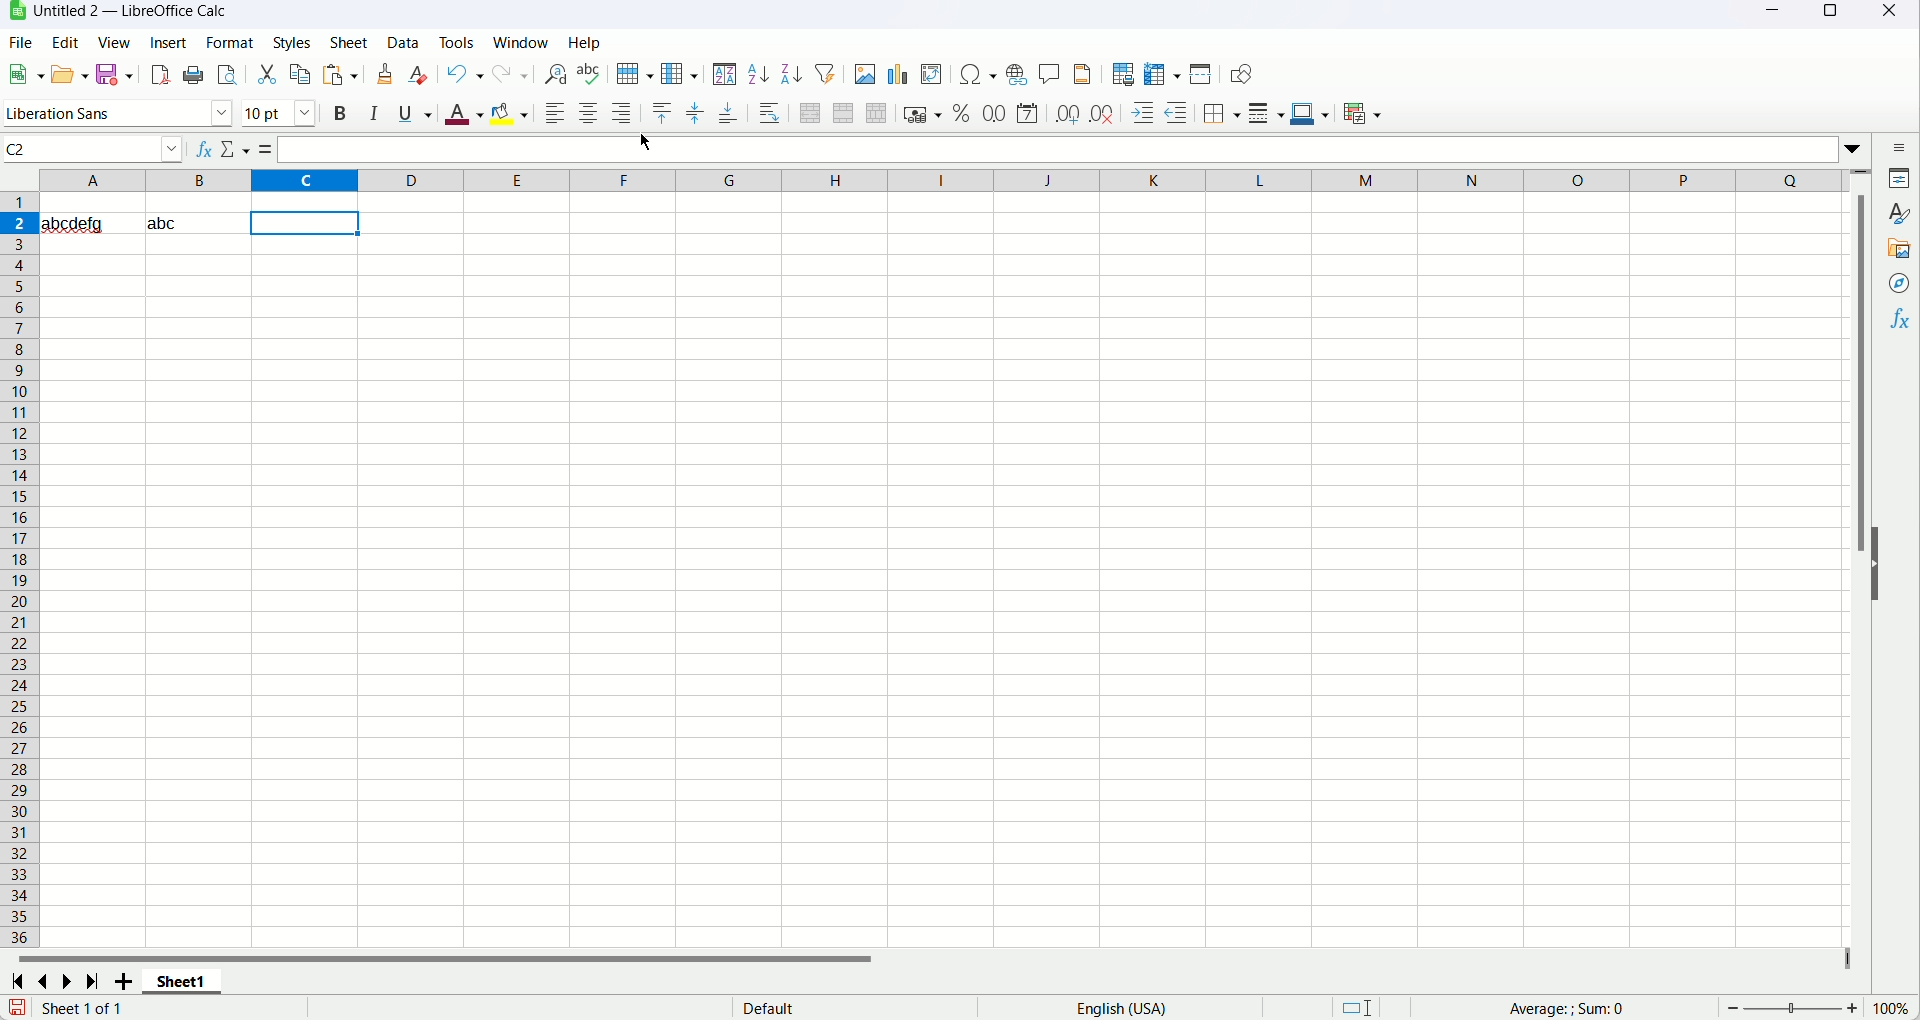 The image size is (1920, 1020). I want to click on merge and center, so click(810, 112).